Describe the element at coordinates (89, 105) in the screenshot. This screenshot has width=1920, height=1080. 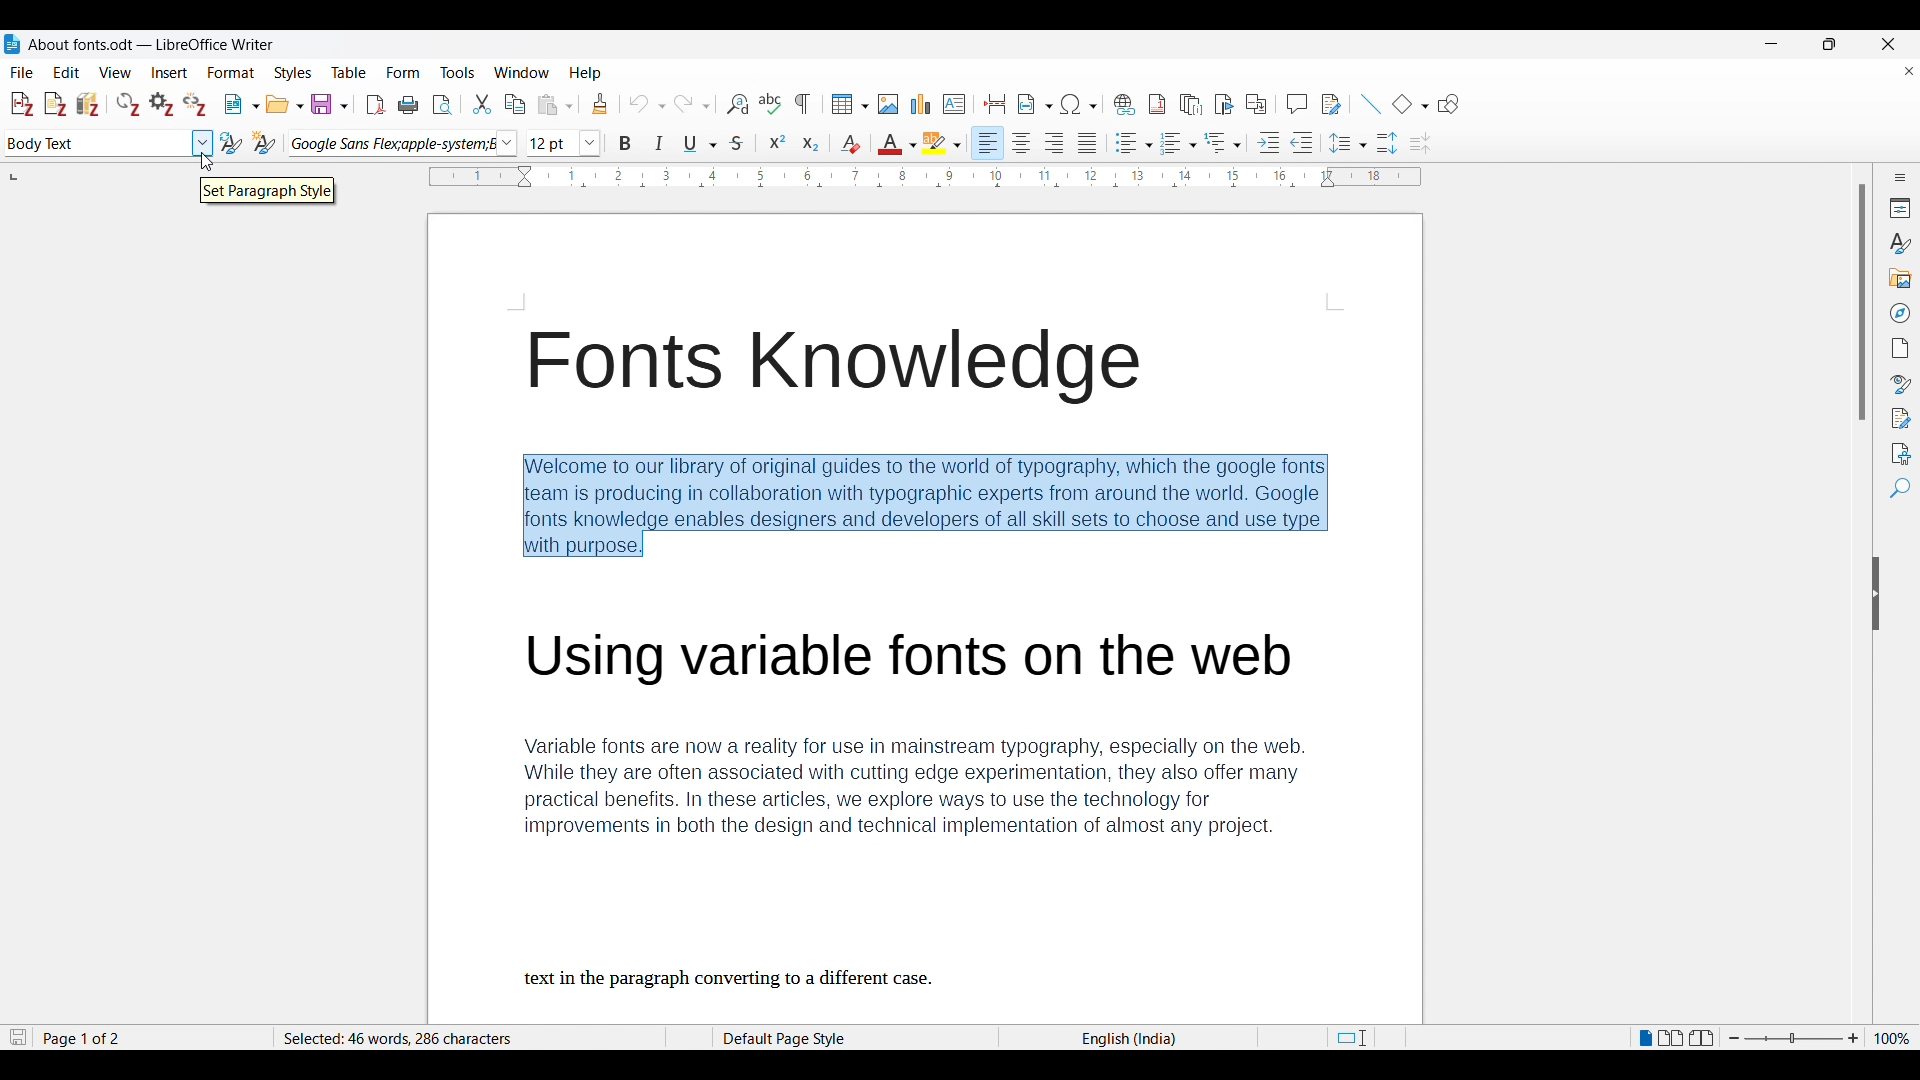
I see `Add/Edit bibliography` at that location.